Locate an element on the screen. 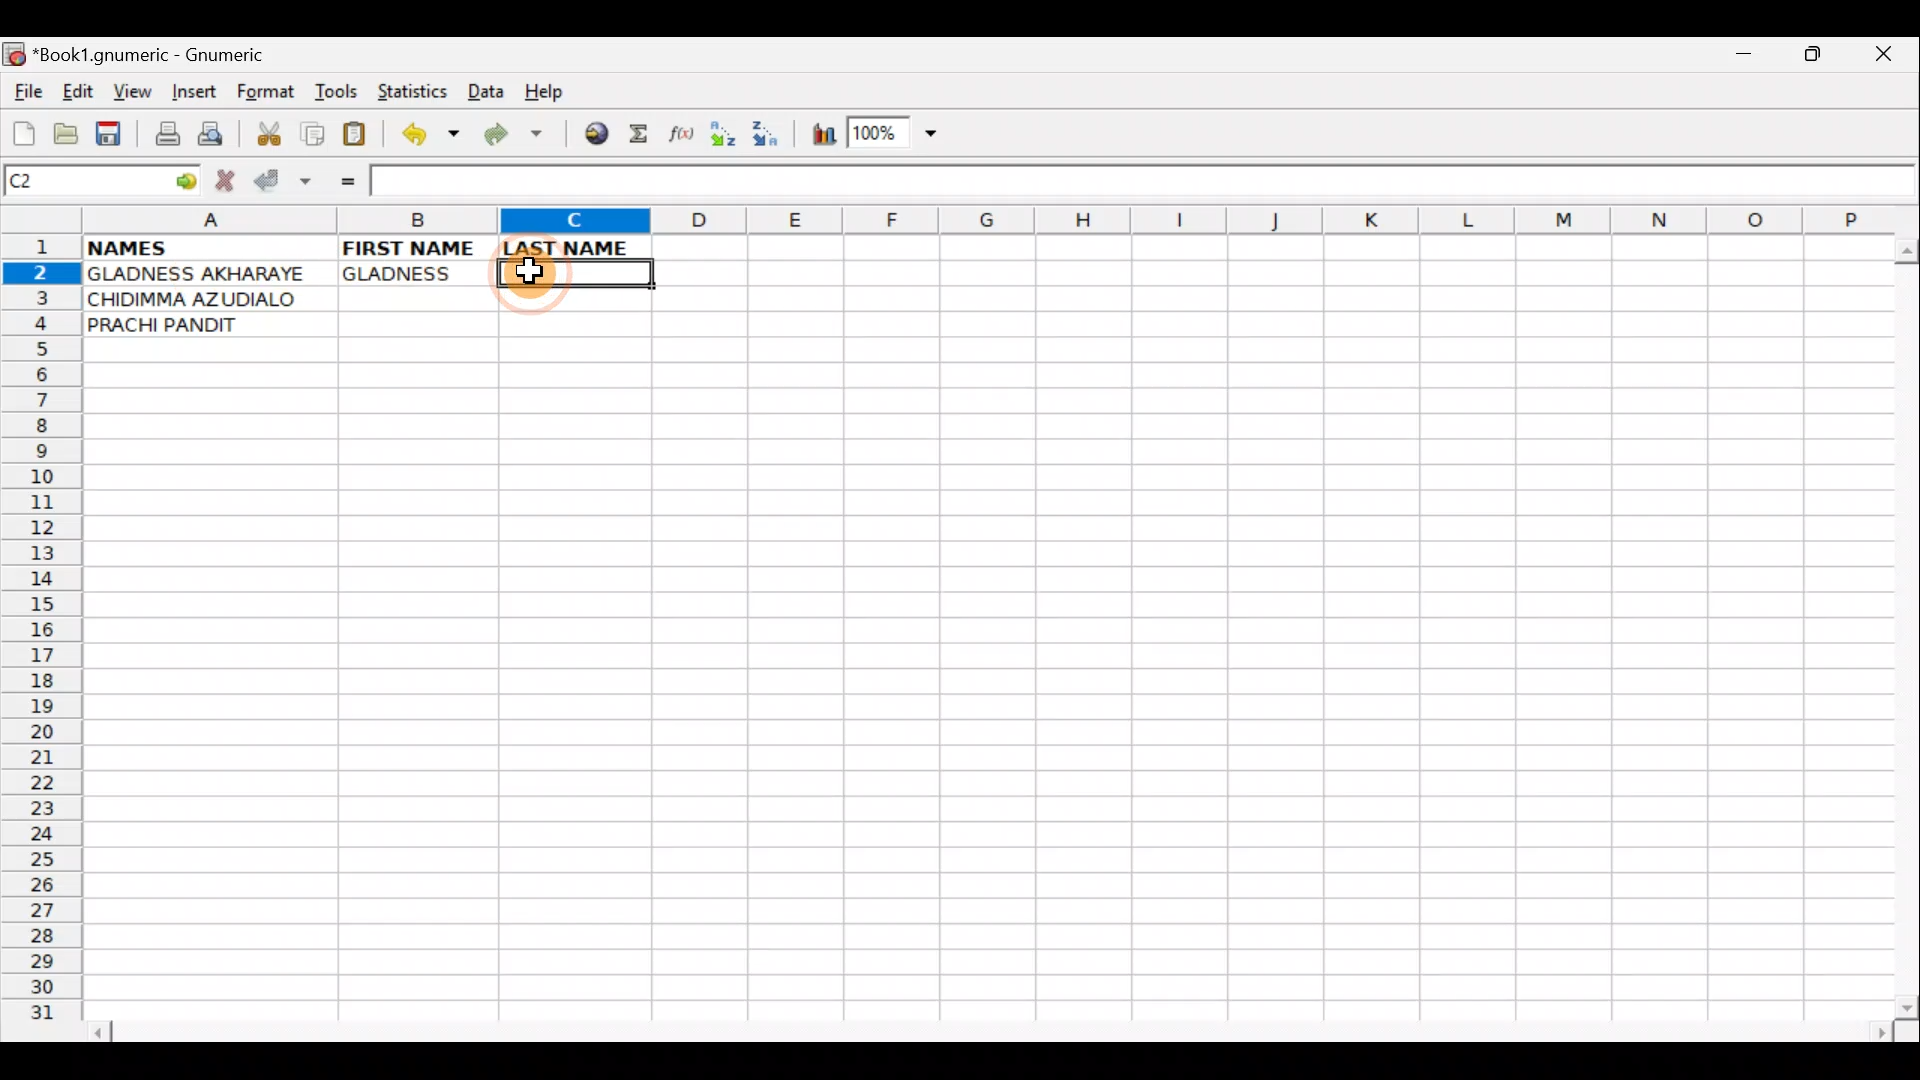  Gnumeric logo is located at coordinates (14, 56).